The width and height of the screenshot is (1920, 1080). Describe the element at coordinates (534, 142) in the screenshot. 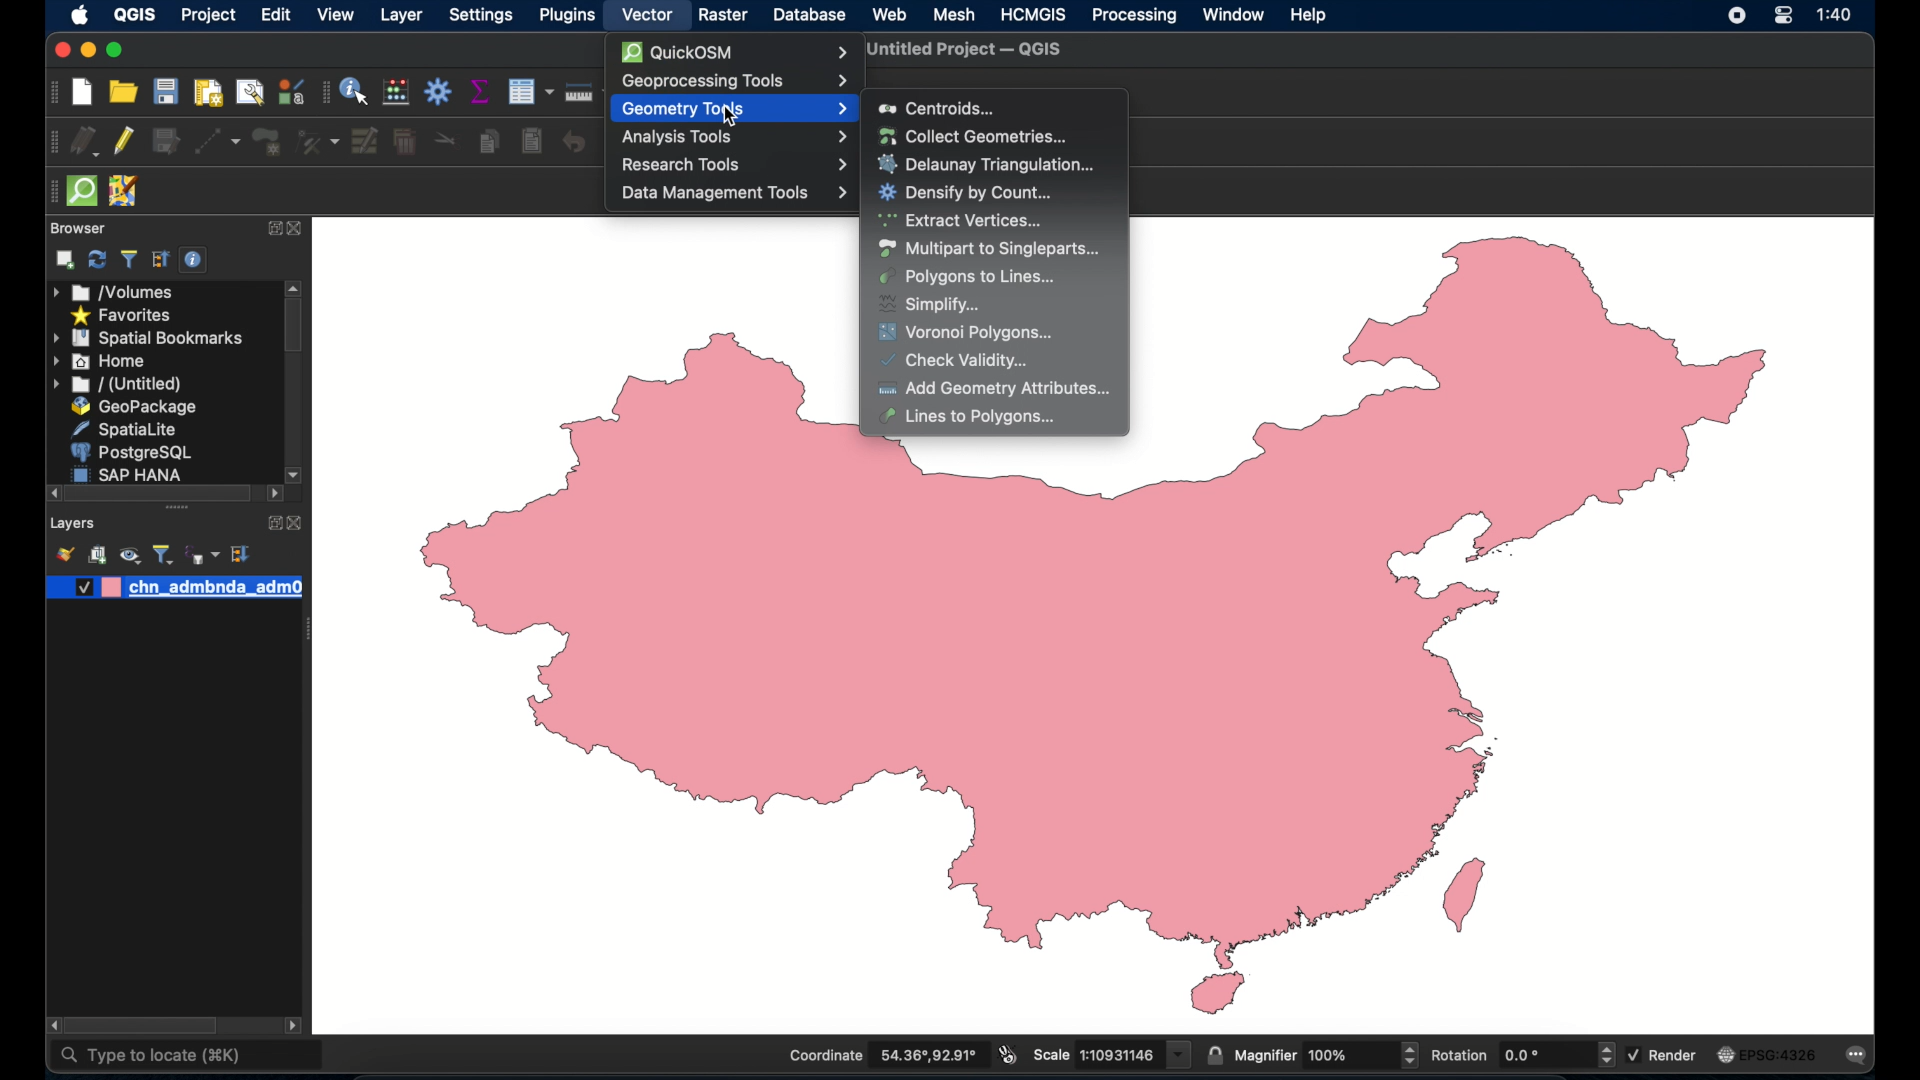

I see `paste features` at that location.